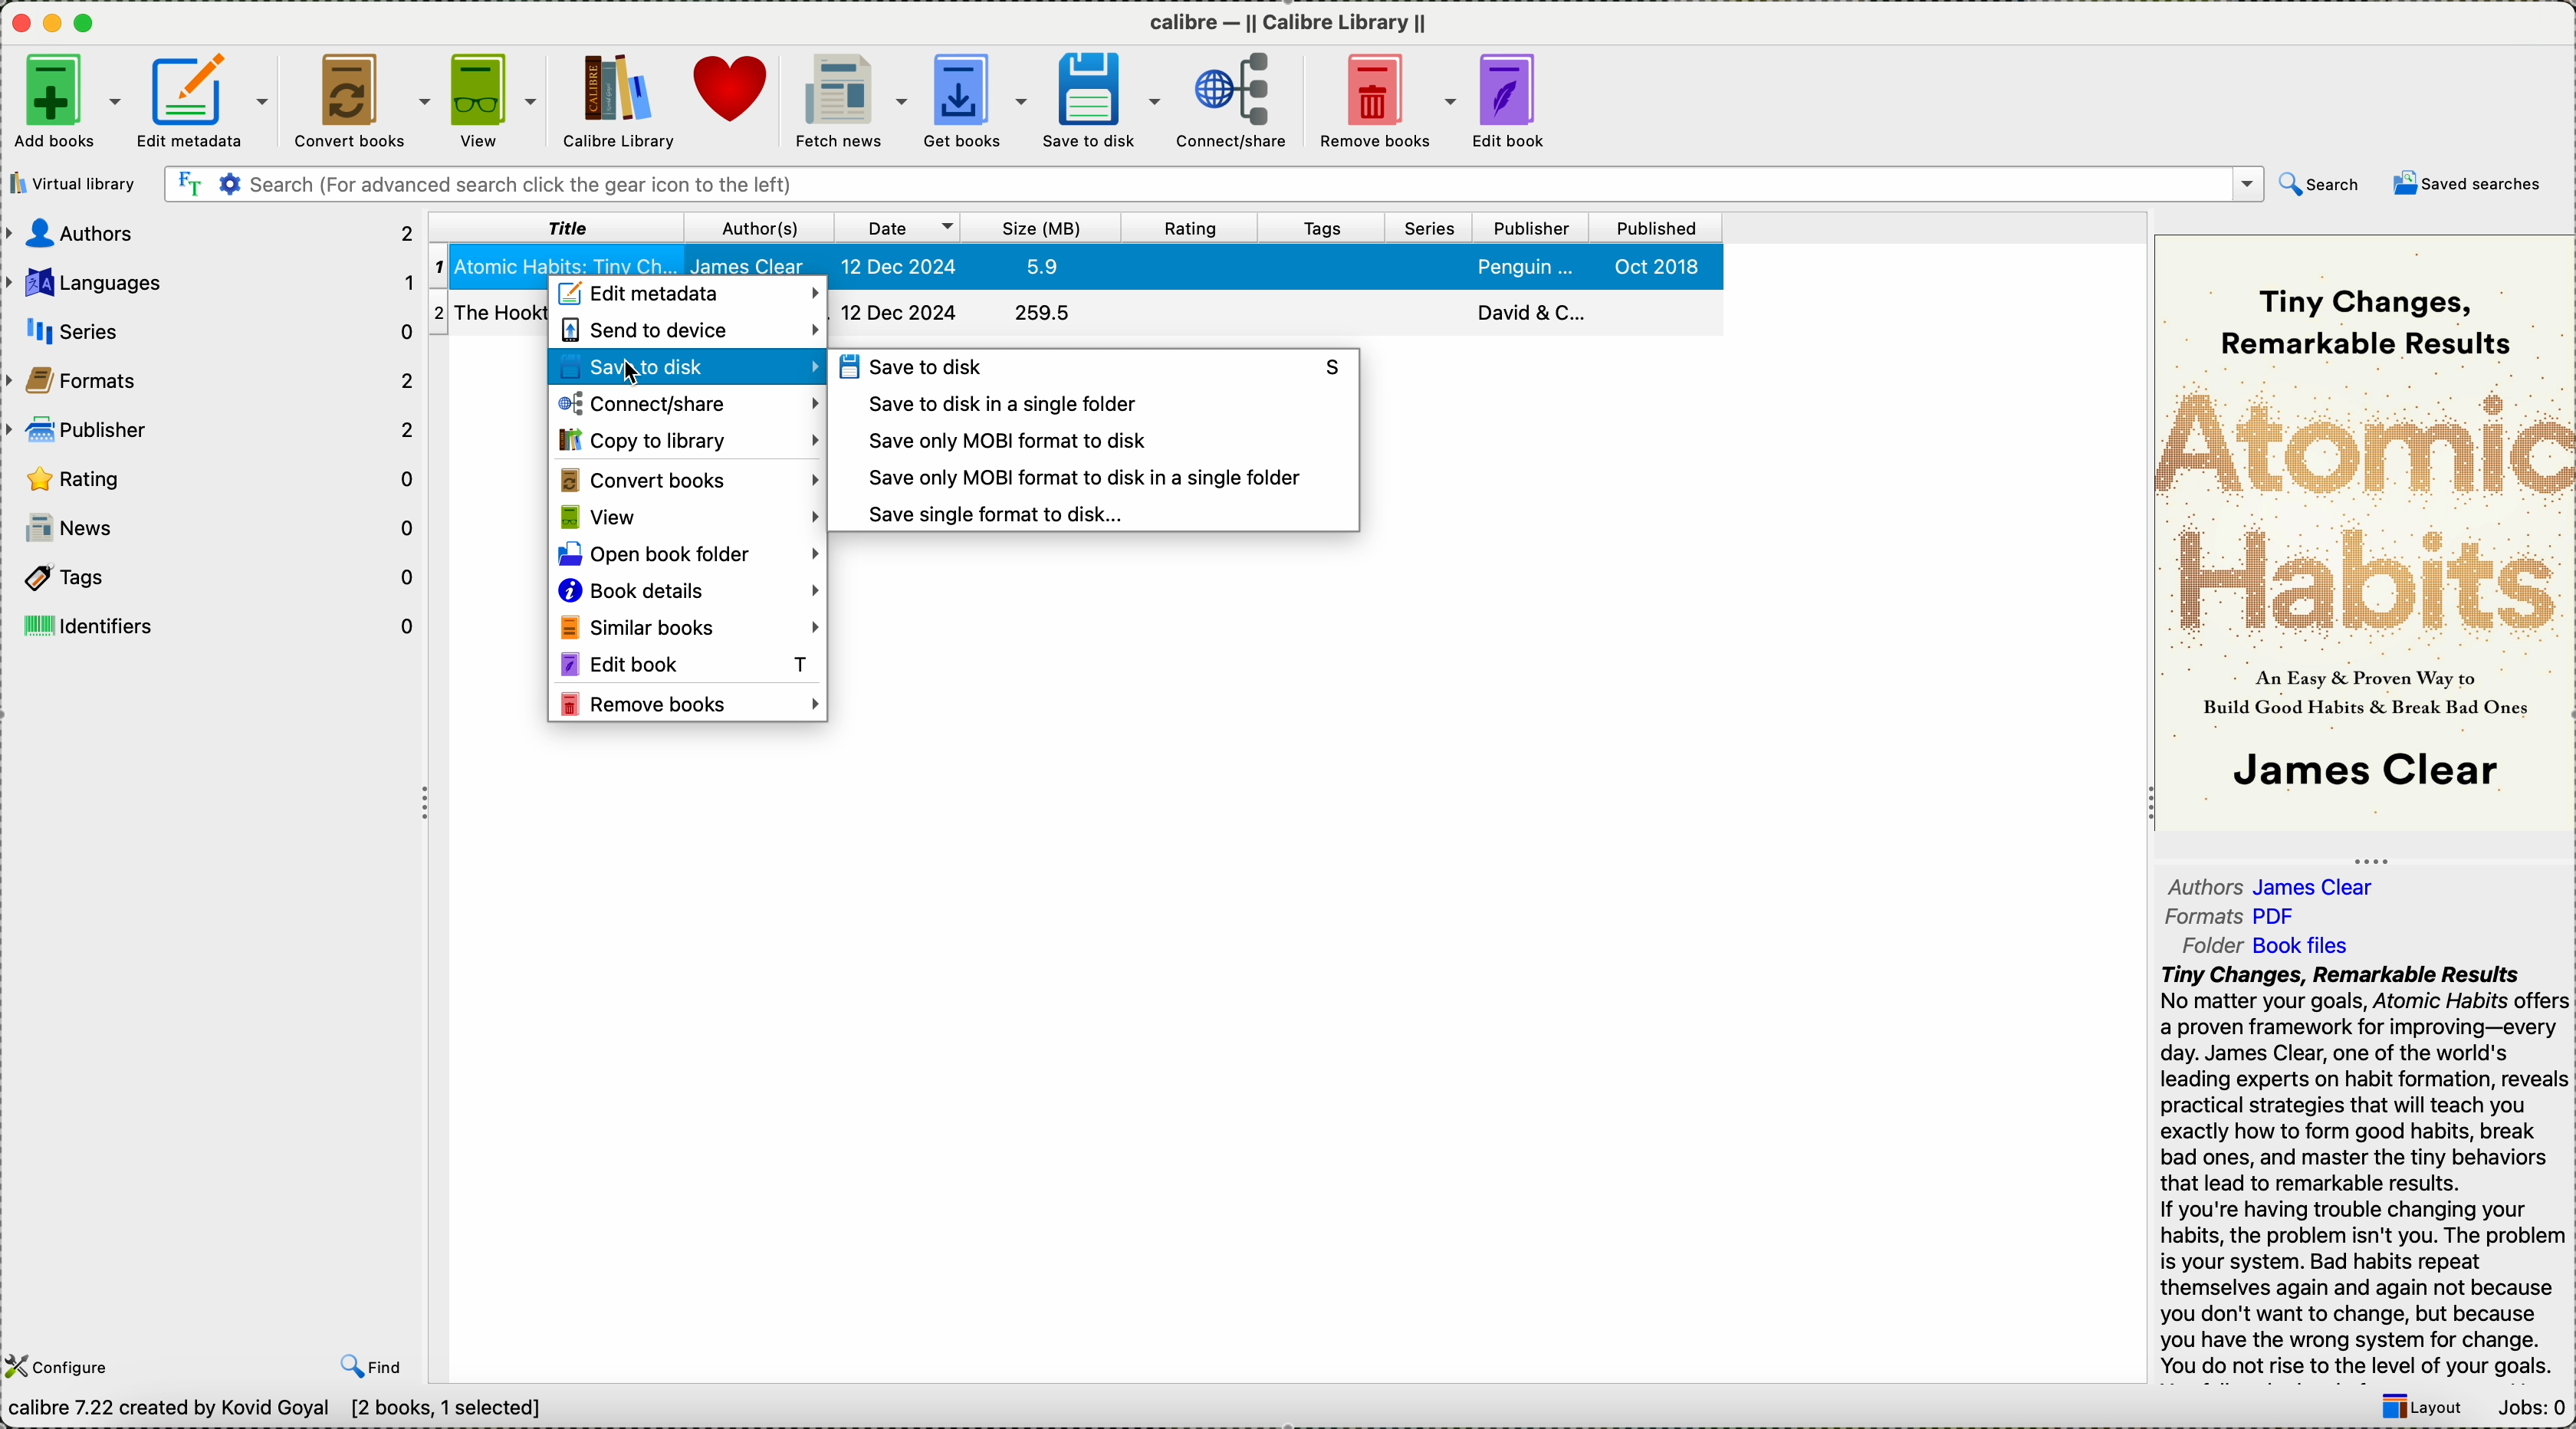 This screenshot has width=2576, height=1429. Describe the element at coordinates (1001, 403) in the screenshot. I see `save to disk in a single folder` at that location.